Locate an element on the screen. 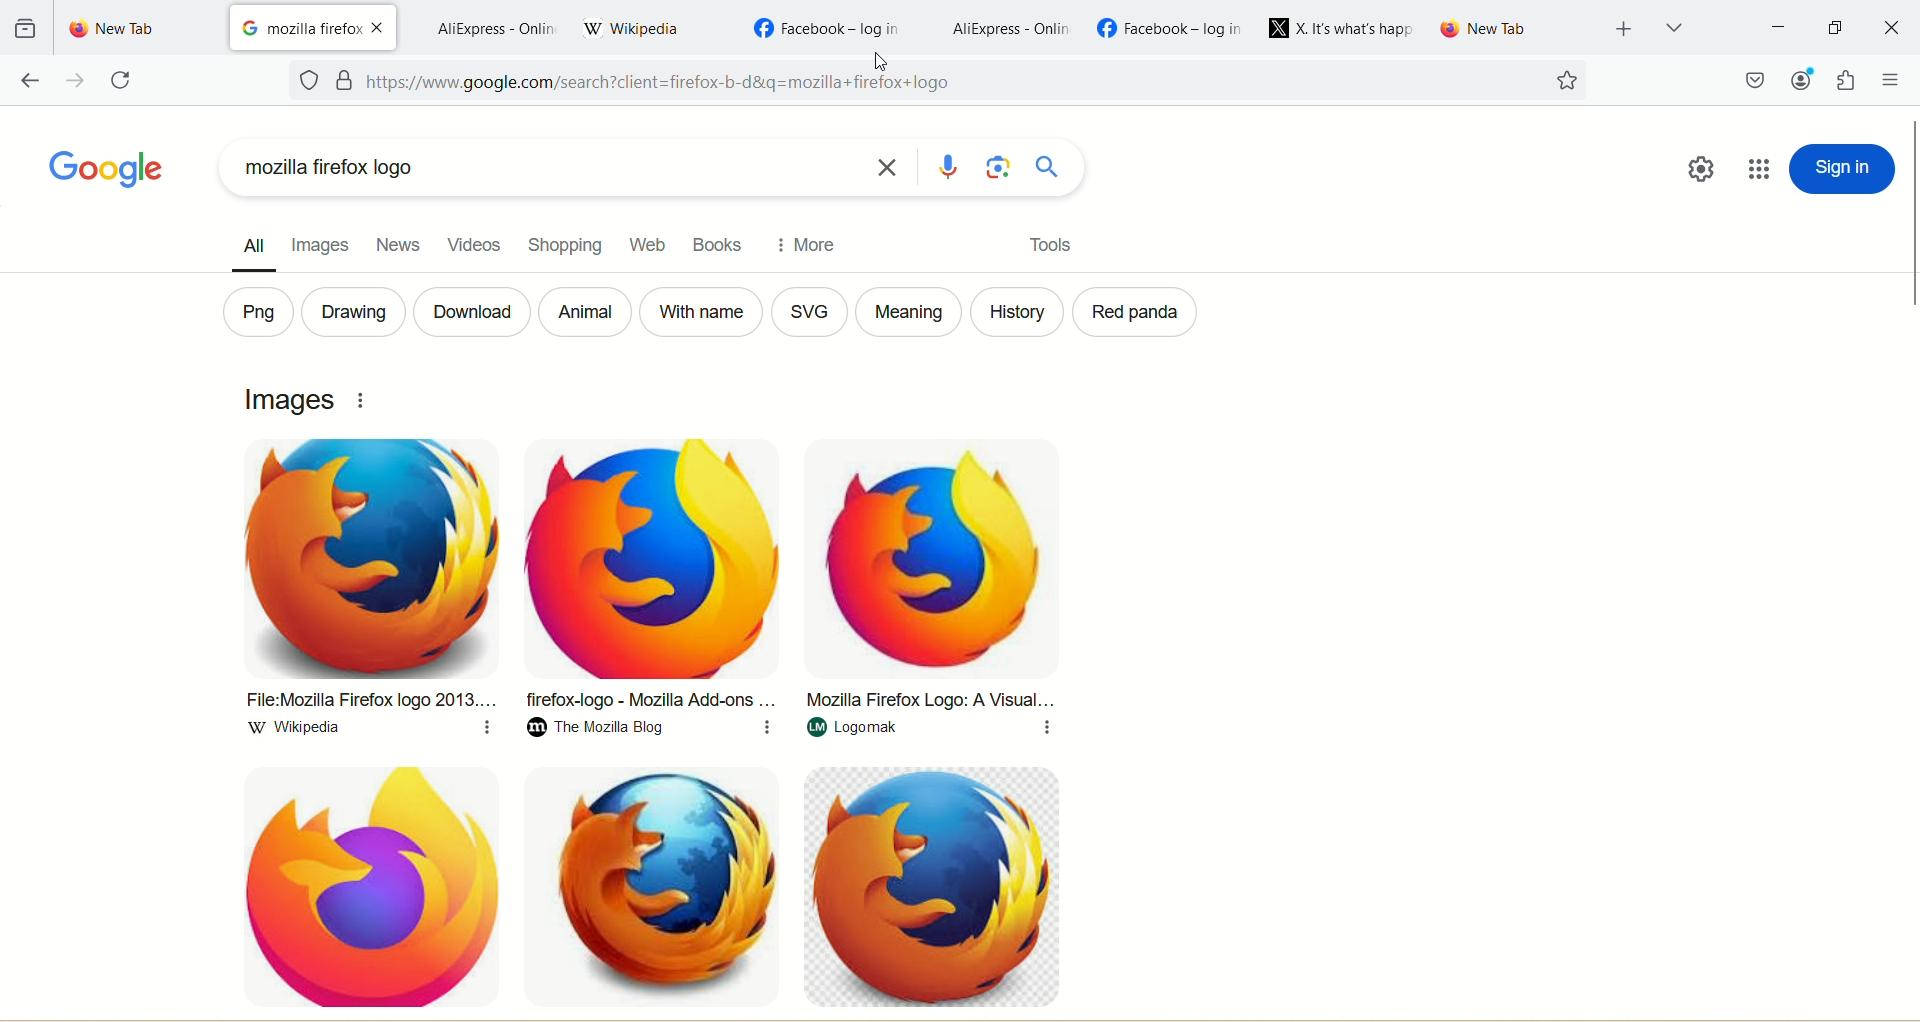 This screenshot has width=1920, height=1022. search by image is located at coordinates (999, 167).